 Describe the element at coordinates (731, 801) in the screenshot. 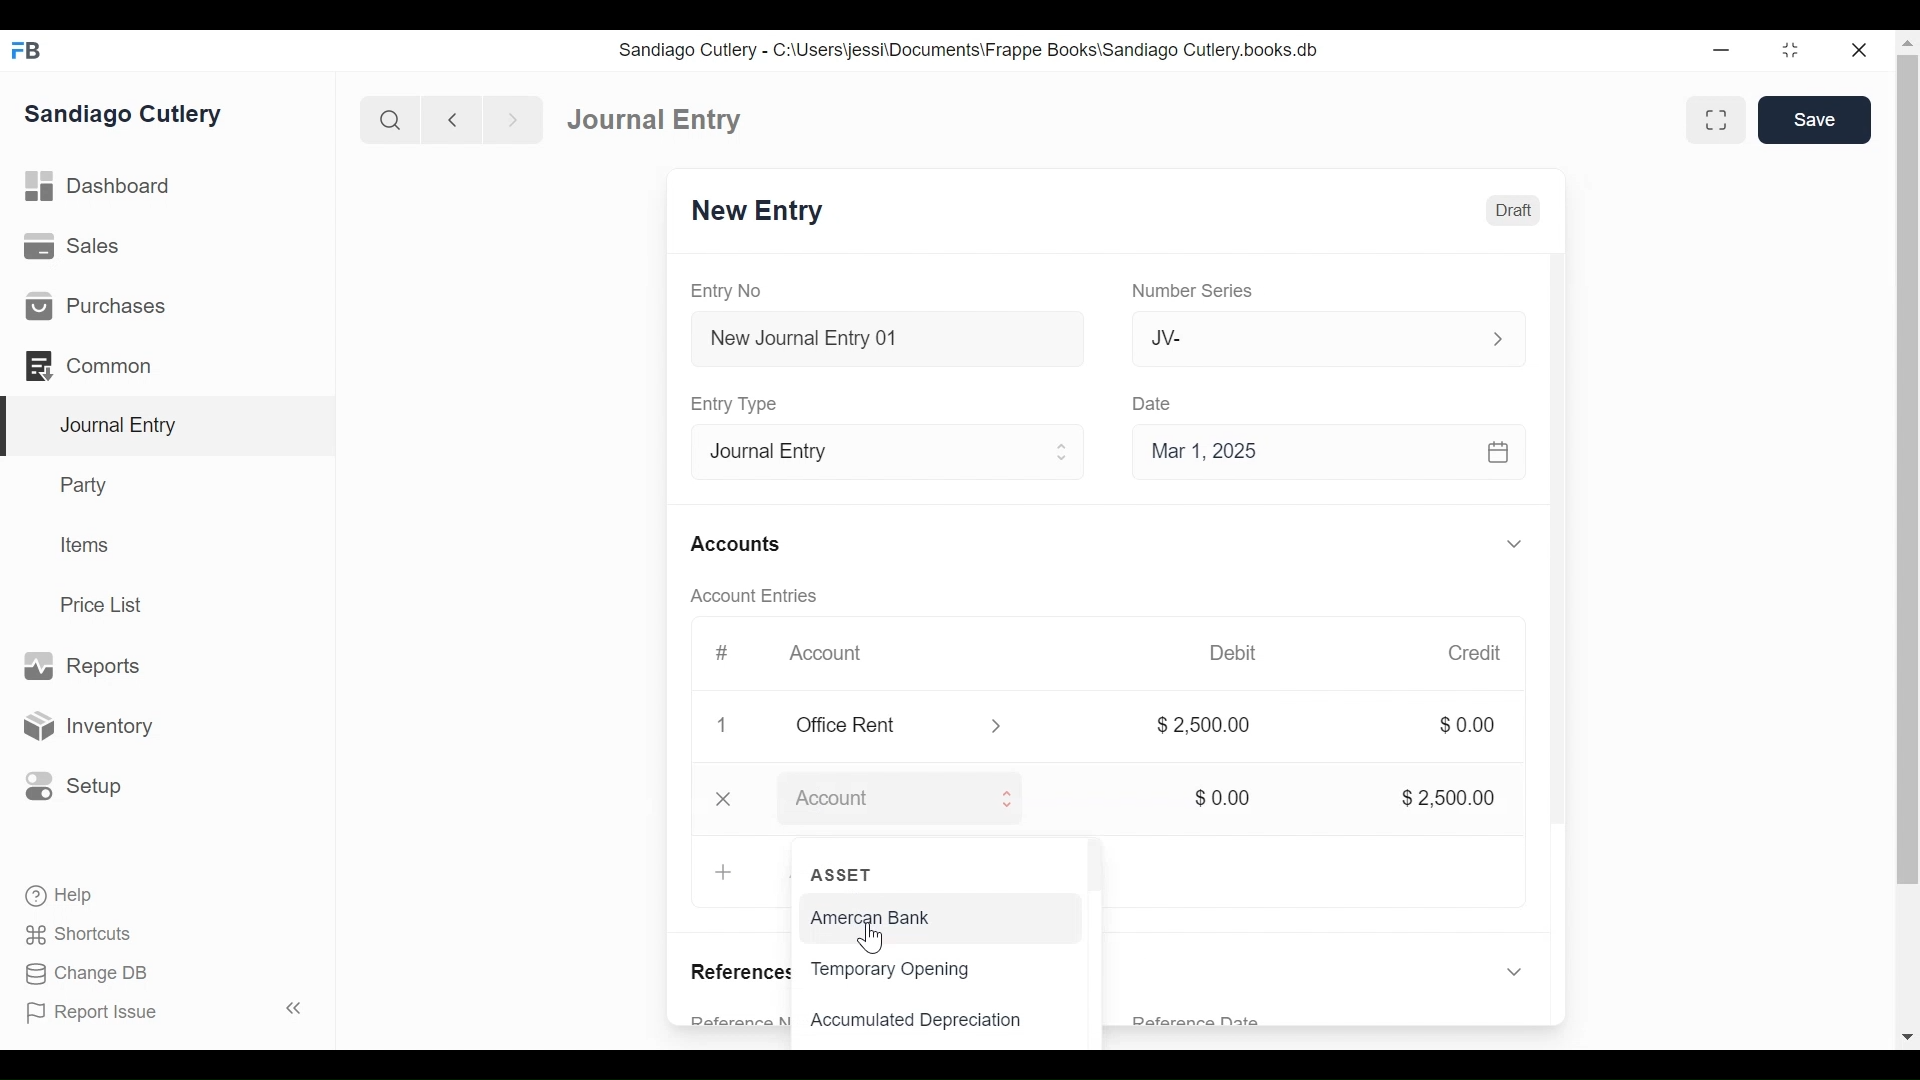

I see `delete` at that location.